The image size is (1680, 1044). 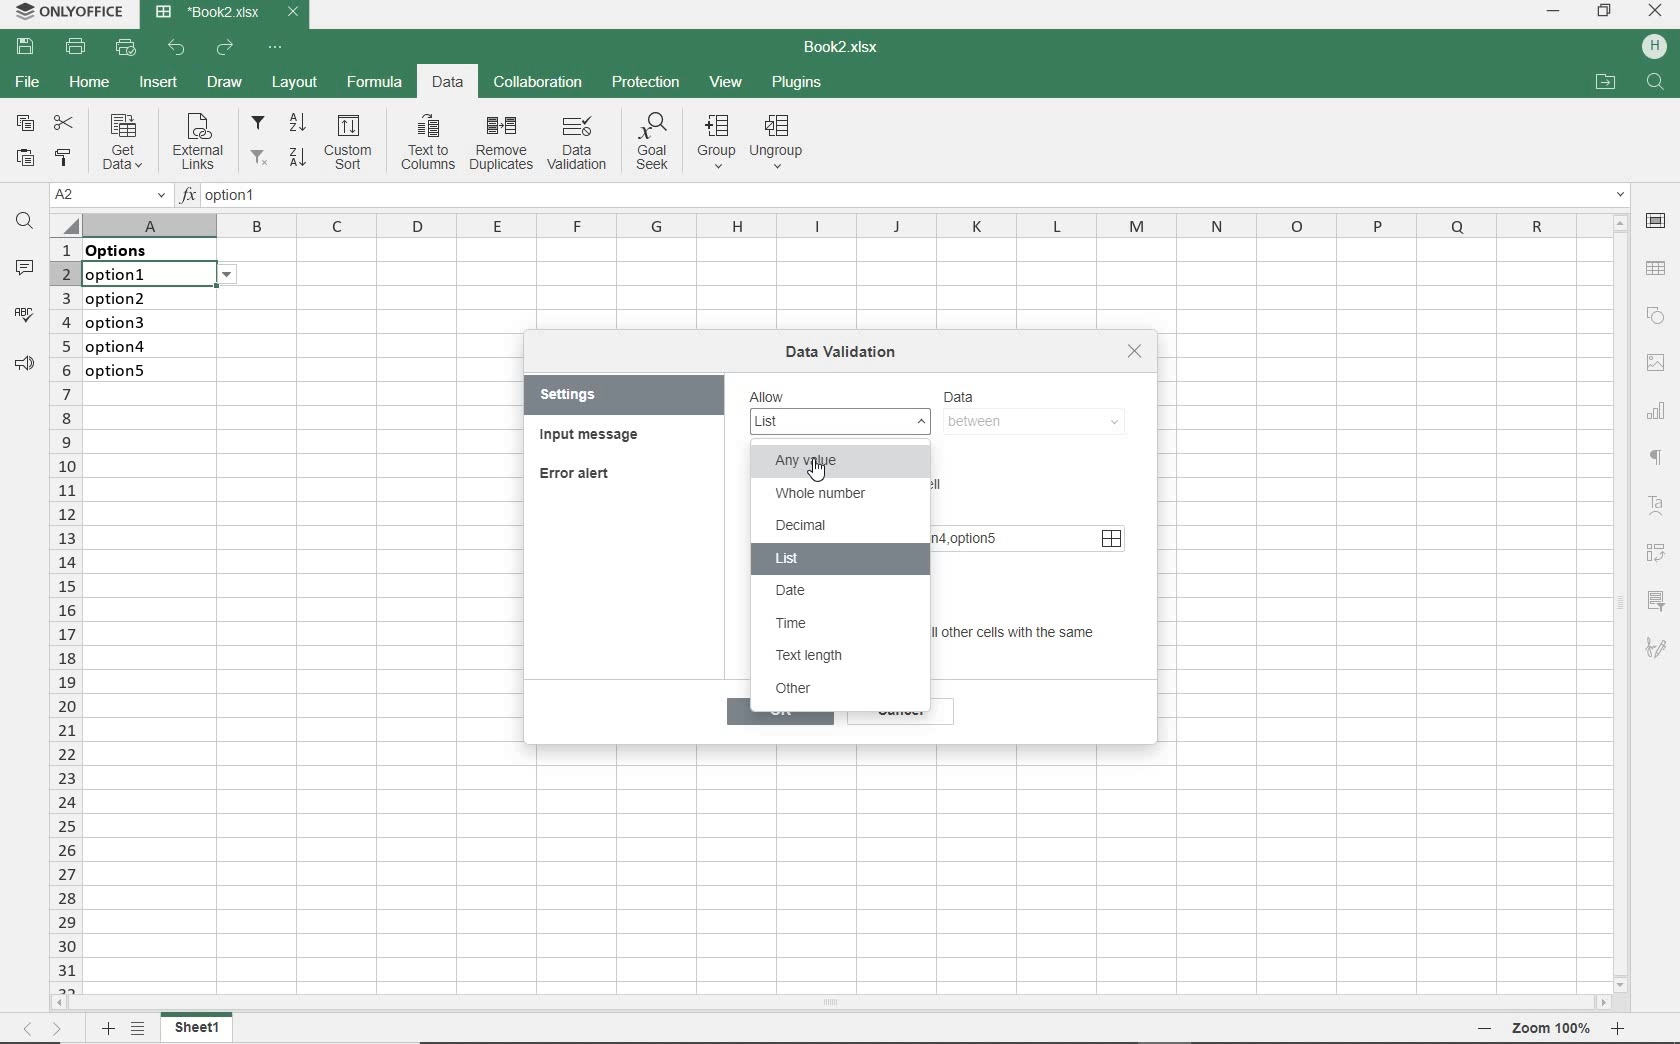 What do you see at coordinates (65, 222) in the screenshot?
I see `Select all` at bounding box center [65, 222].